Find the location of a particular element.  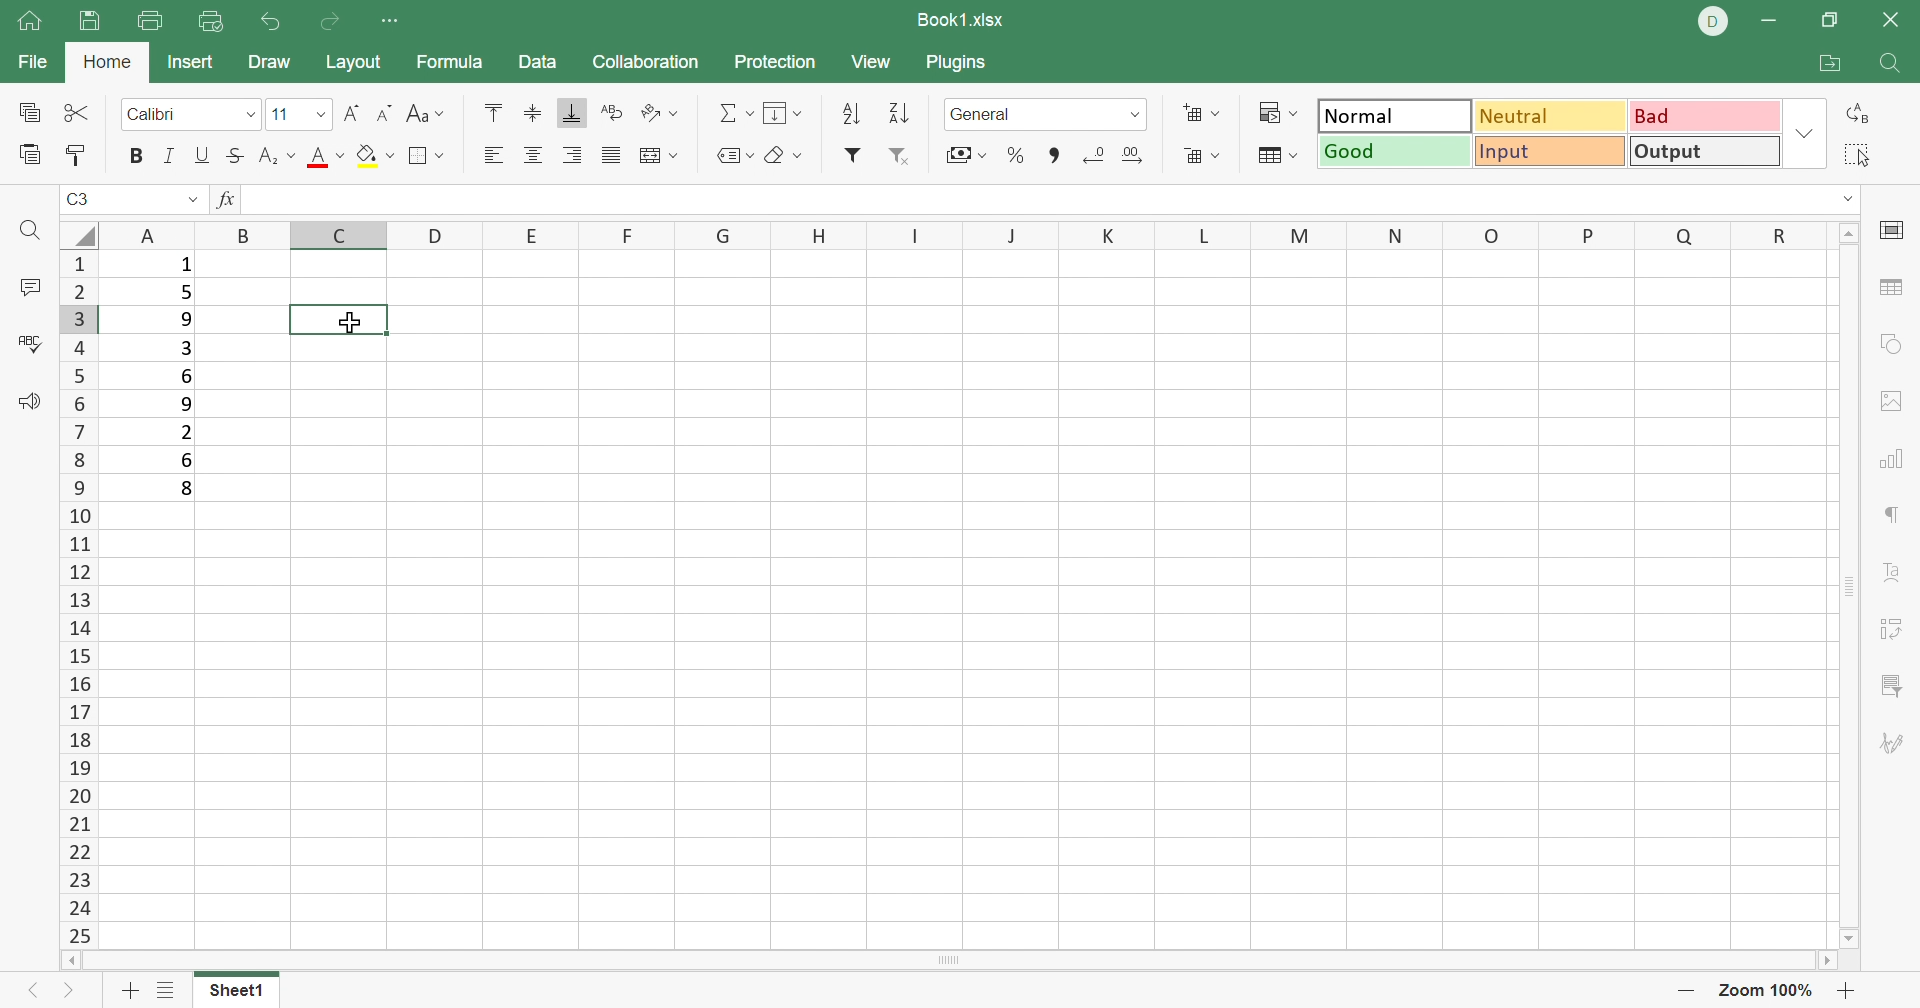

Increase decimal is located at coordinates (1141, 156).